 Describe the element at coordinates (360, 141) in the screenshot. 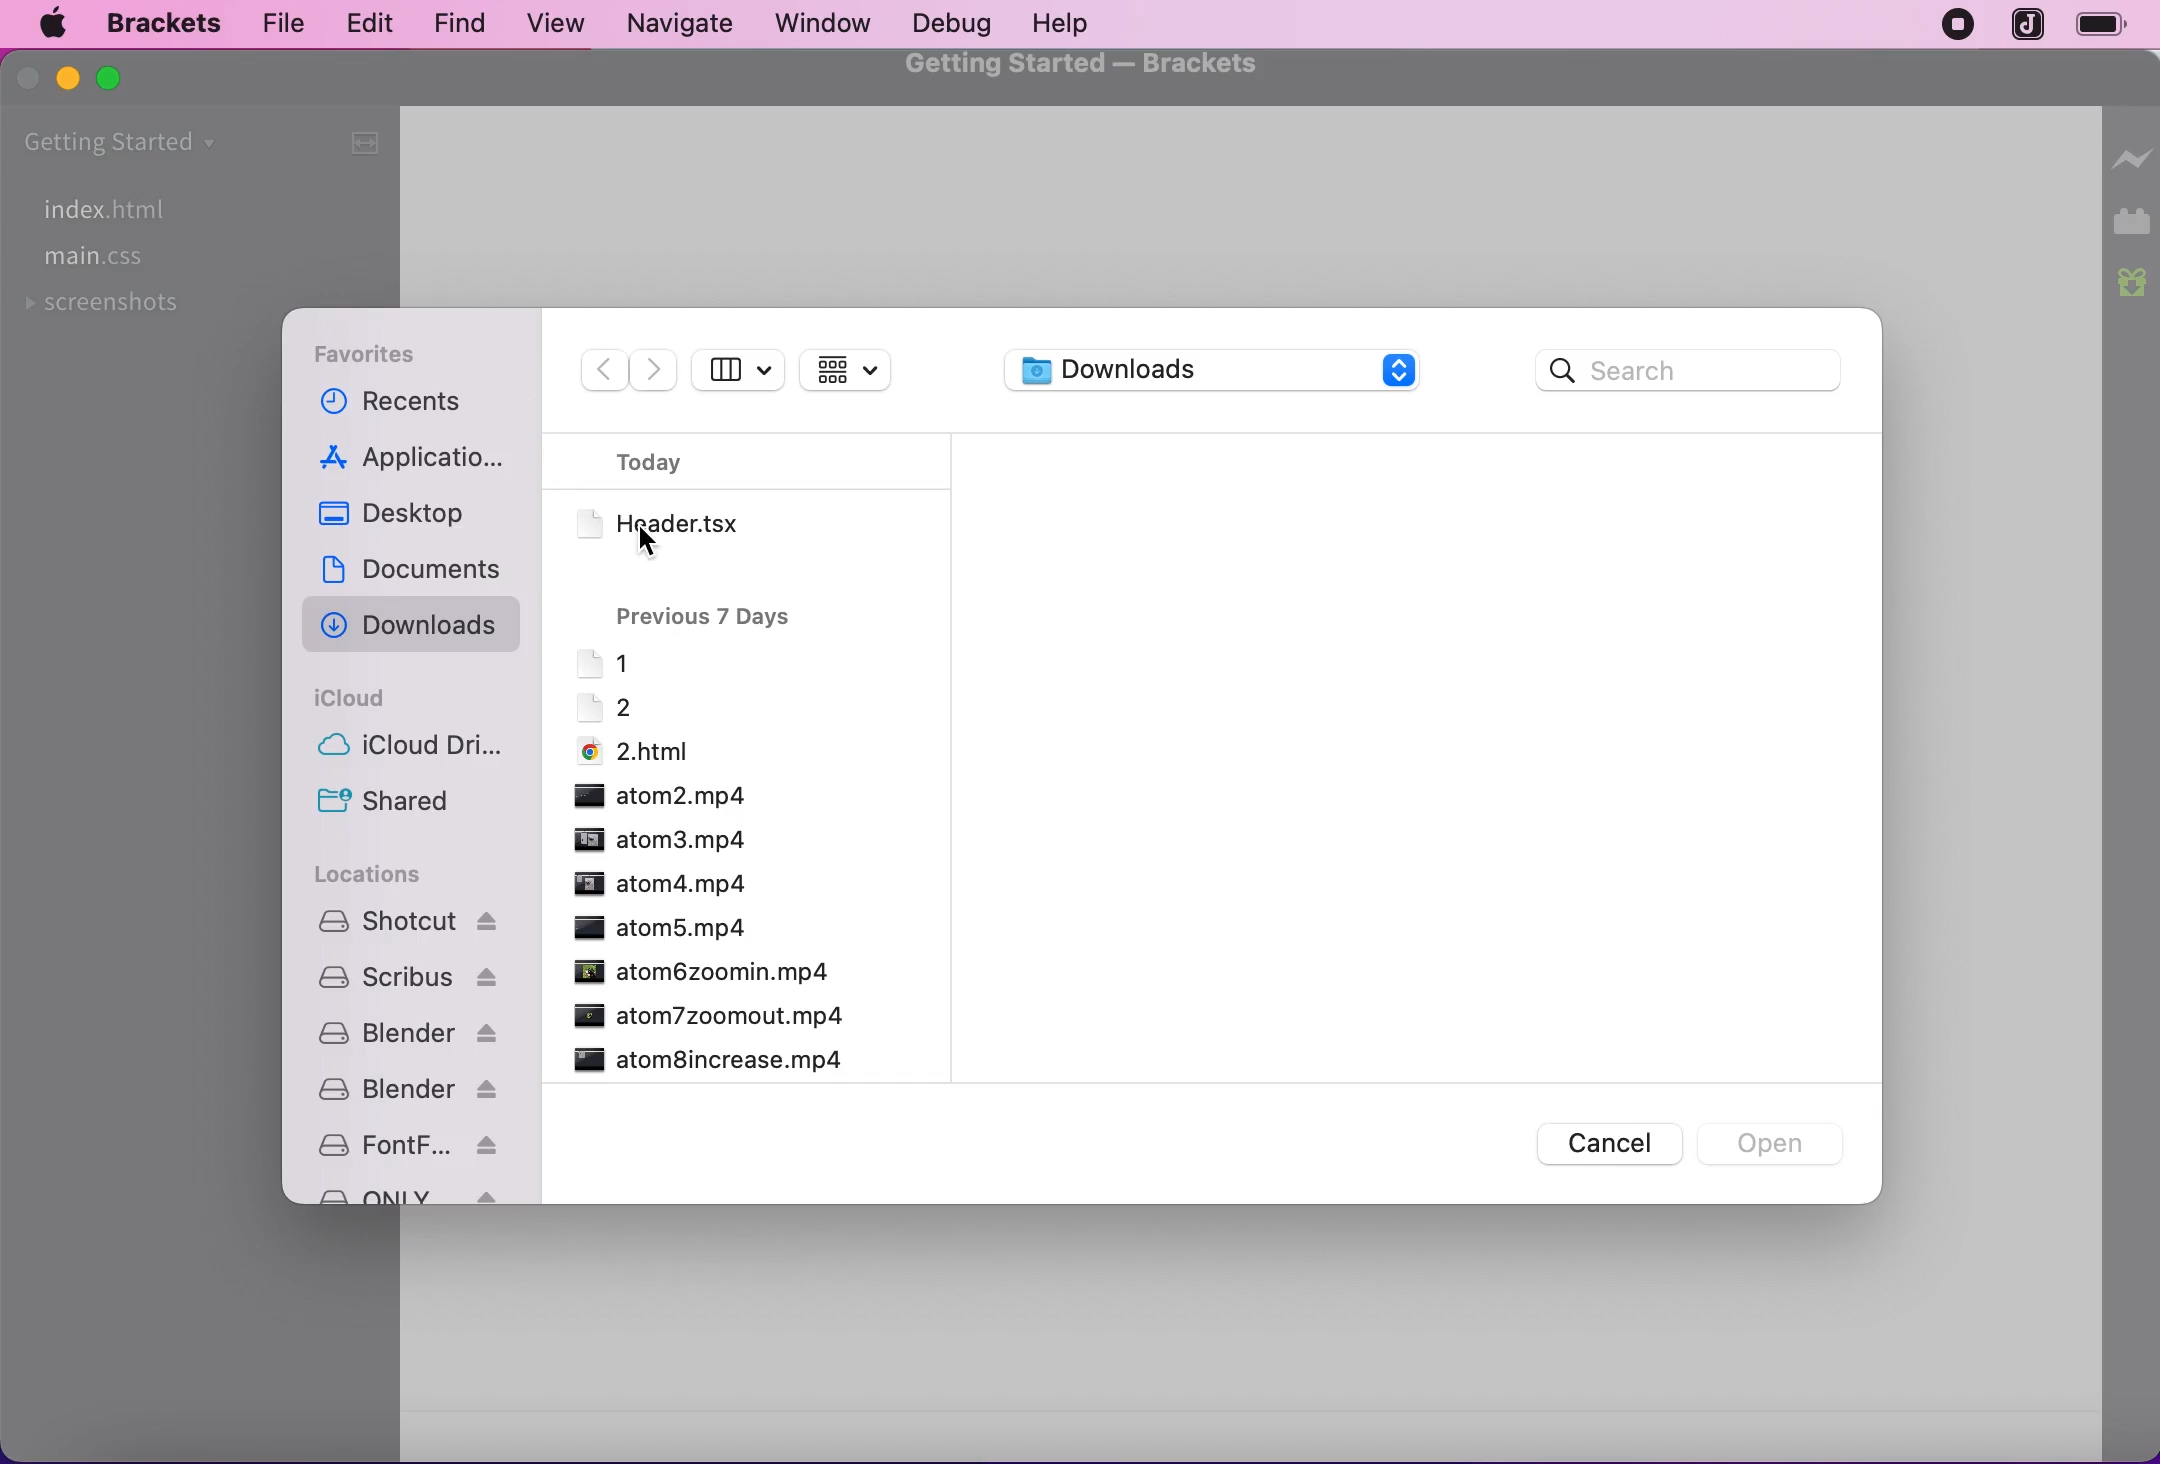

I see `split the editor vertically or horizontally` at that location.